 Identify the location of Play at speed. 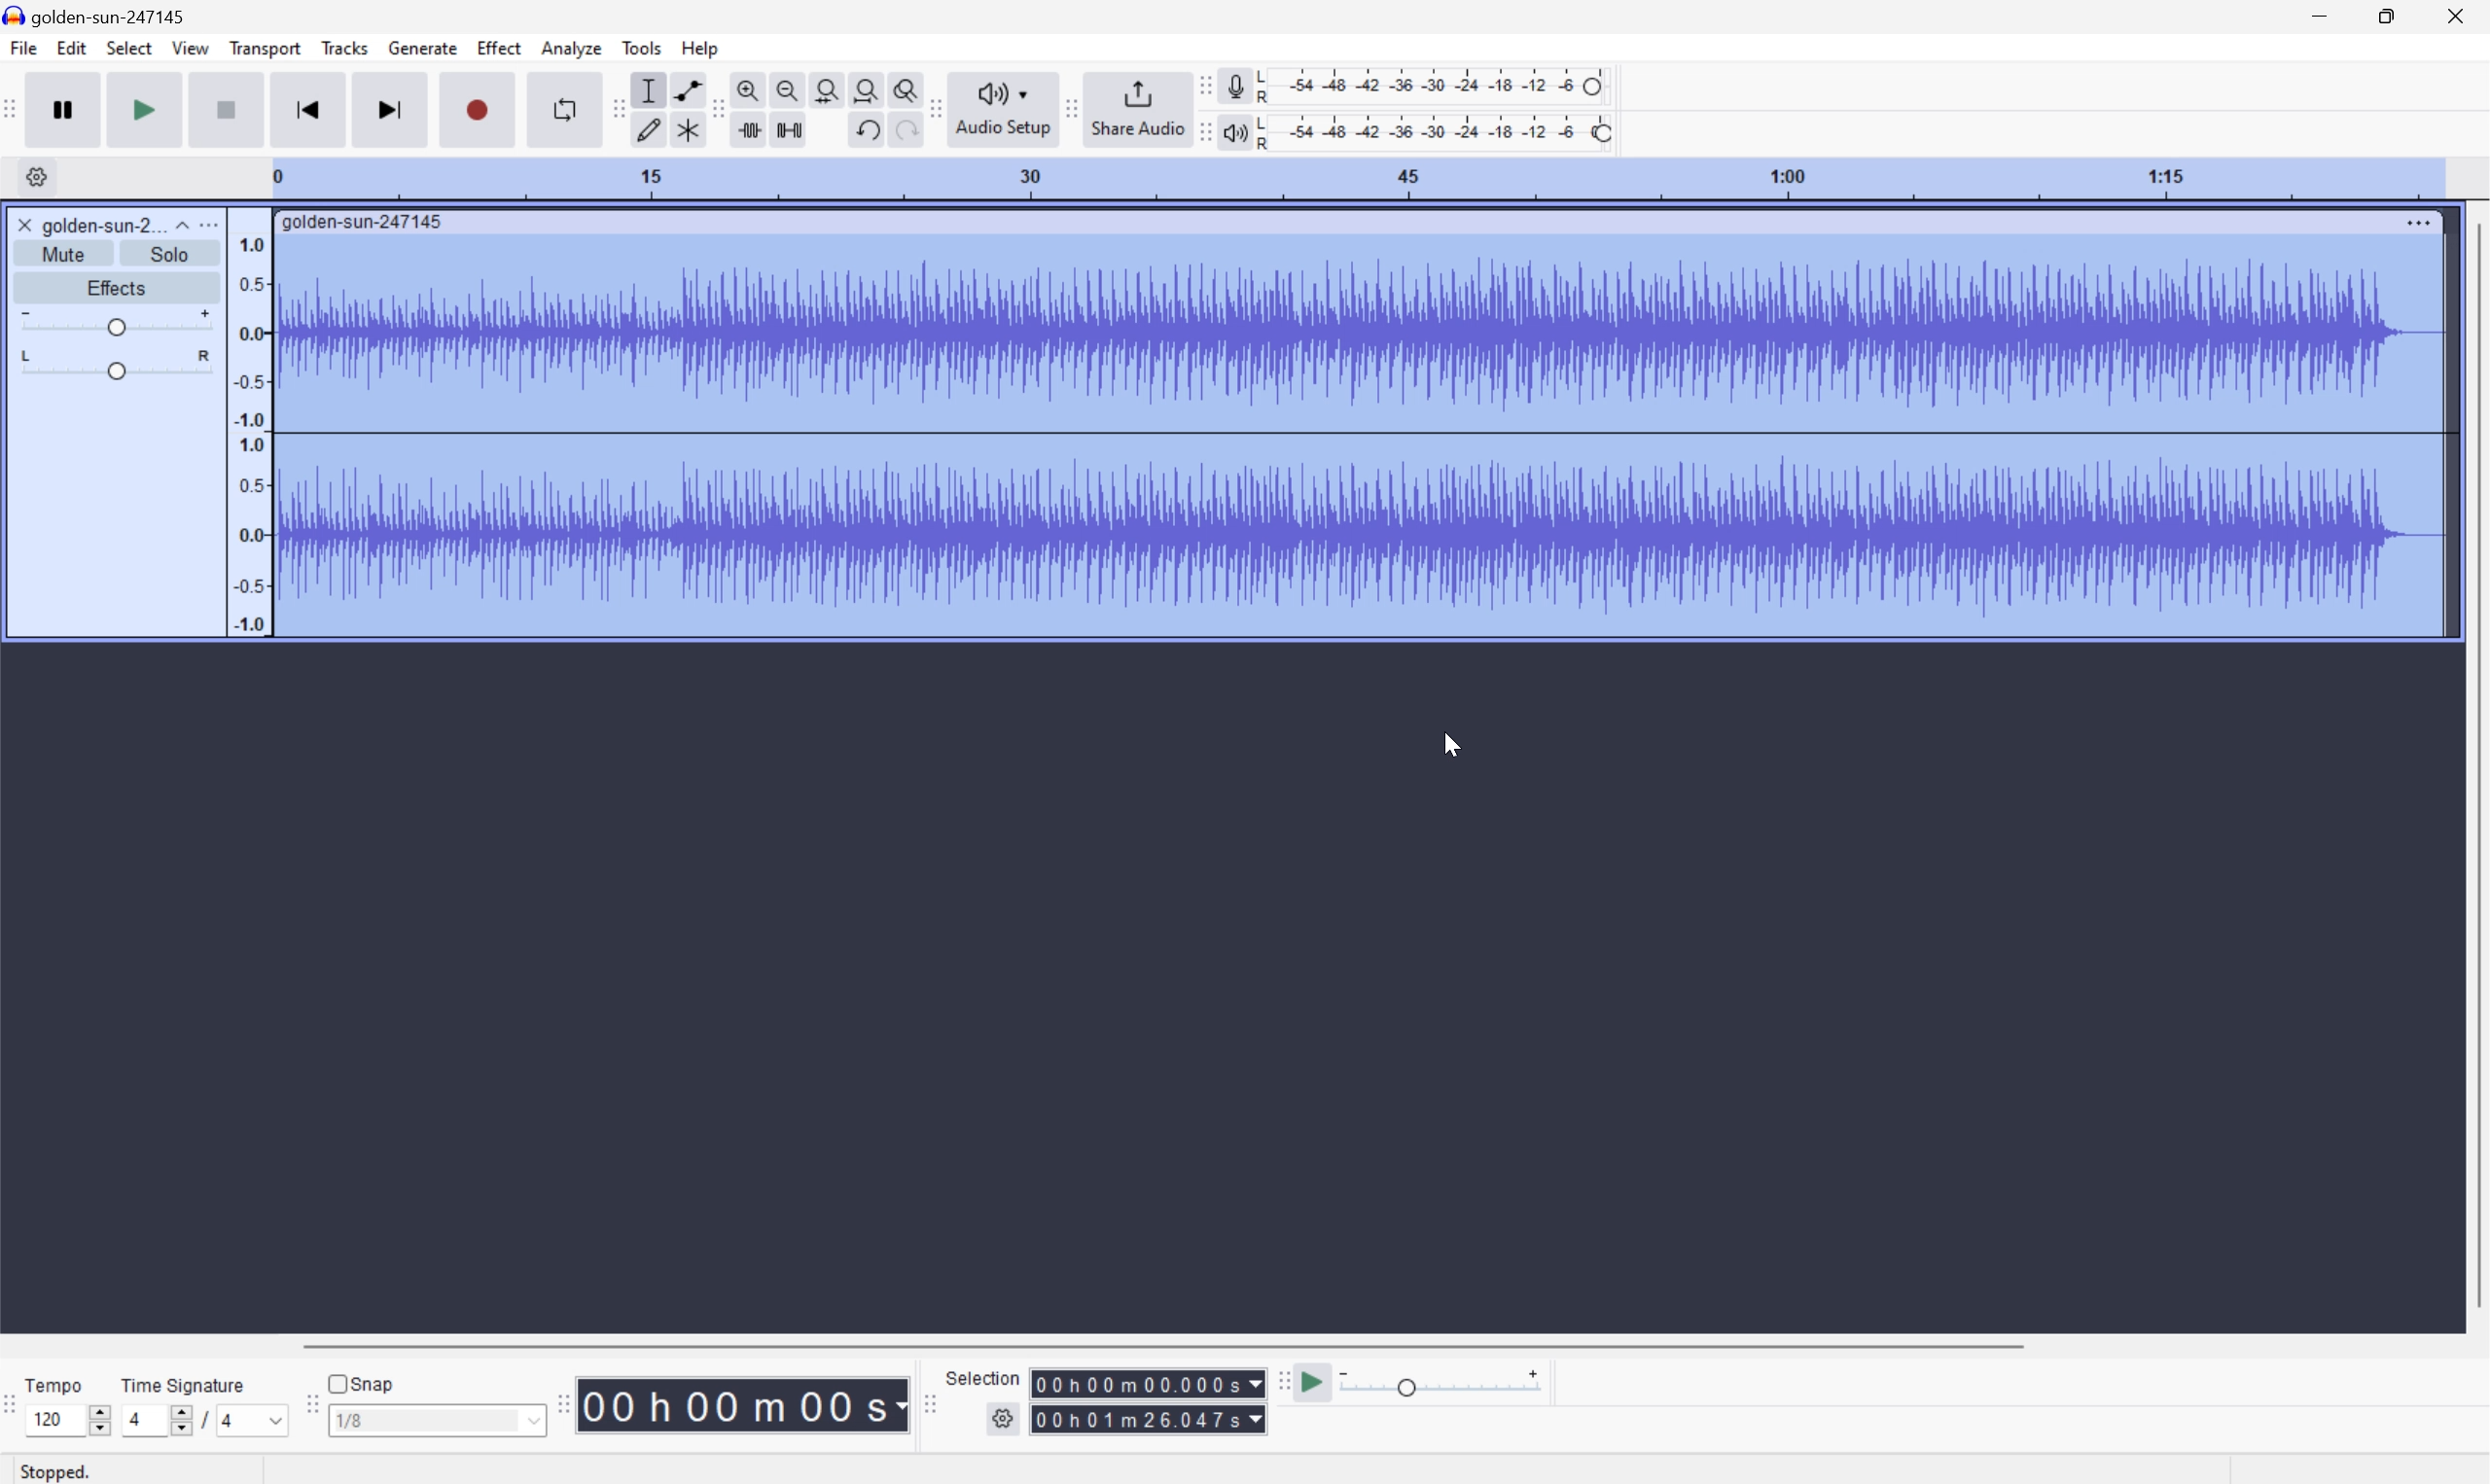
(1318, 1379).